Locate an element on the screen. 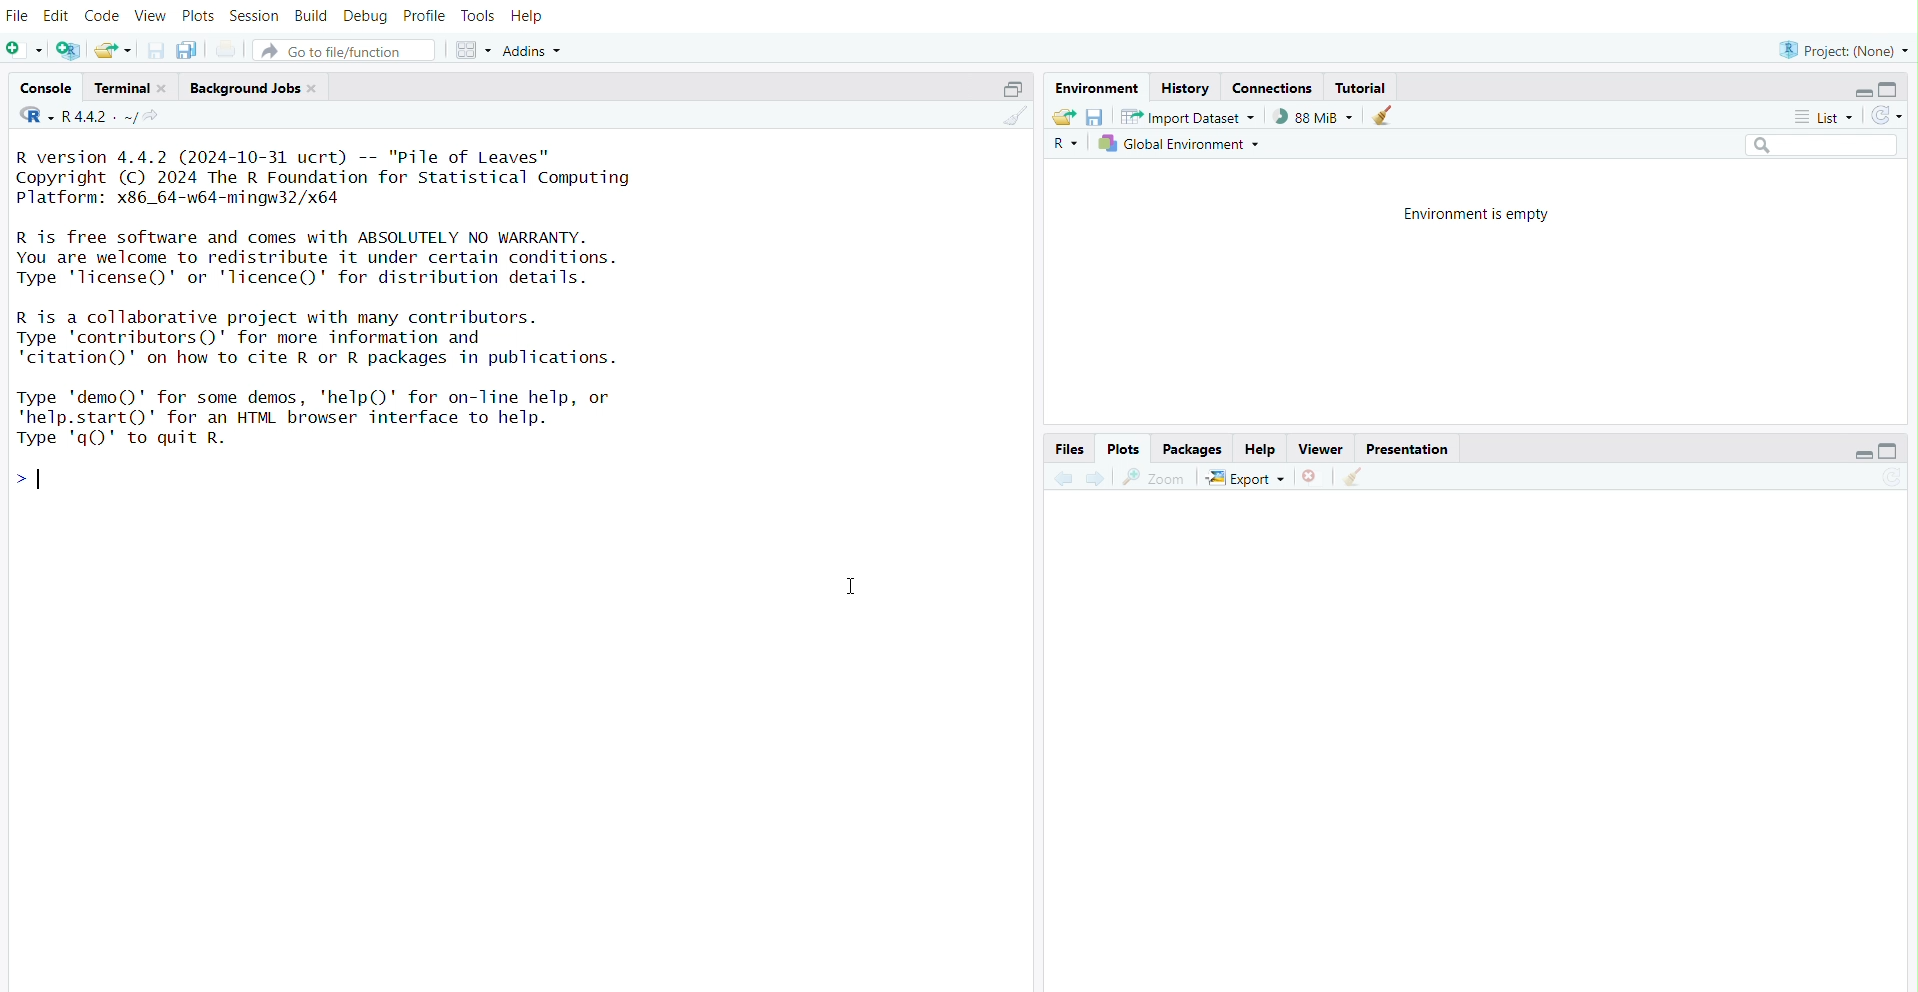  88 MiB is located at coordinates (1313, 116).